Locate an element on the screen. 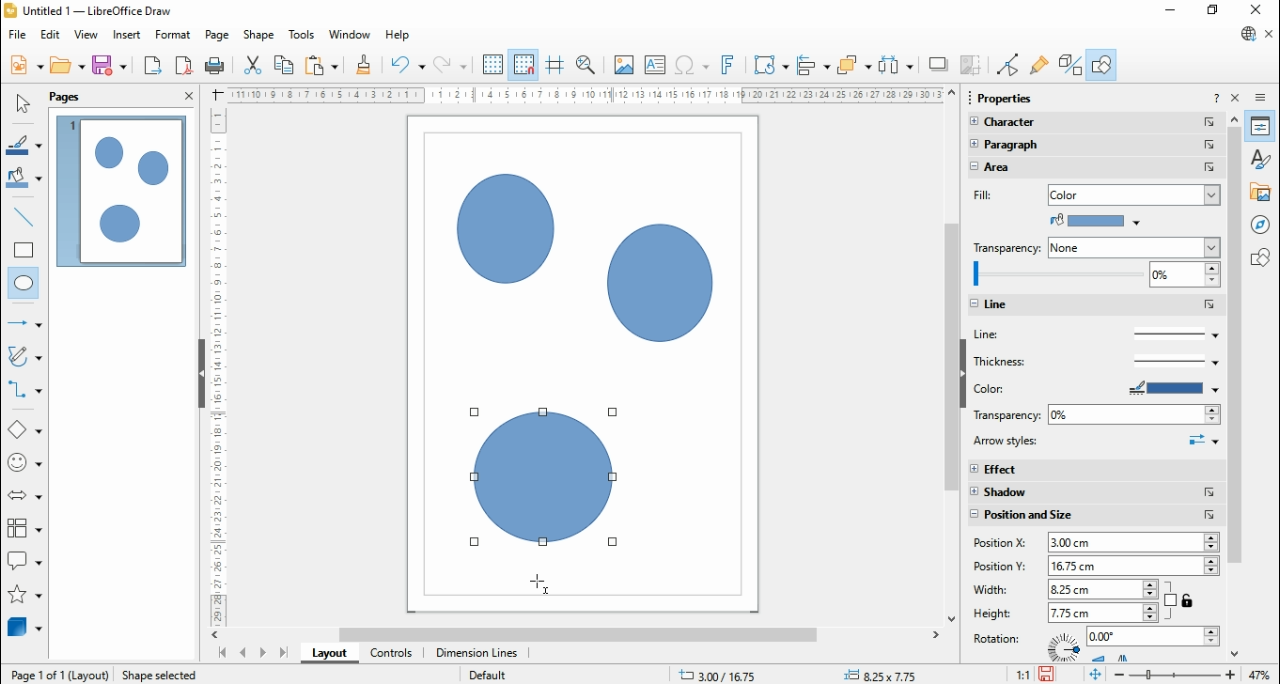  show glue point functions is located at coordinates (1041, 64).